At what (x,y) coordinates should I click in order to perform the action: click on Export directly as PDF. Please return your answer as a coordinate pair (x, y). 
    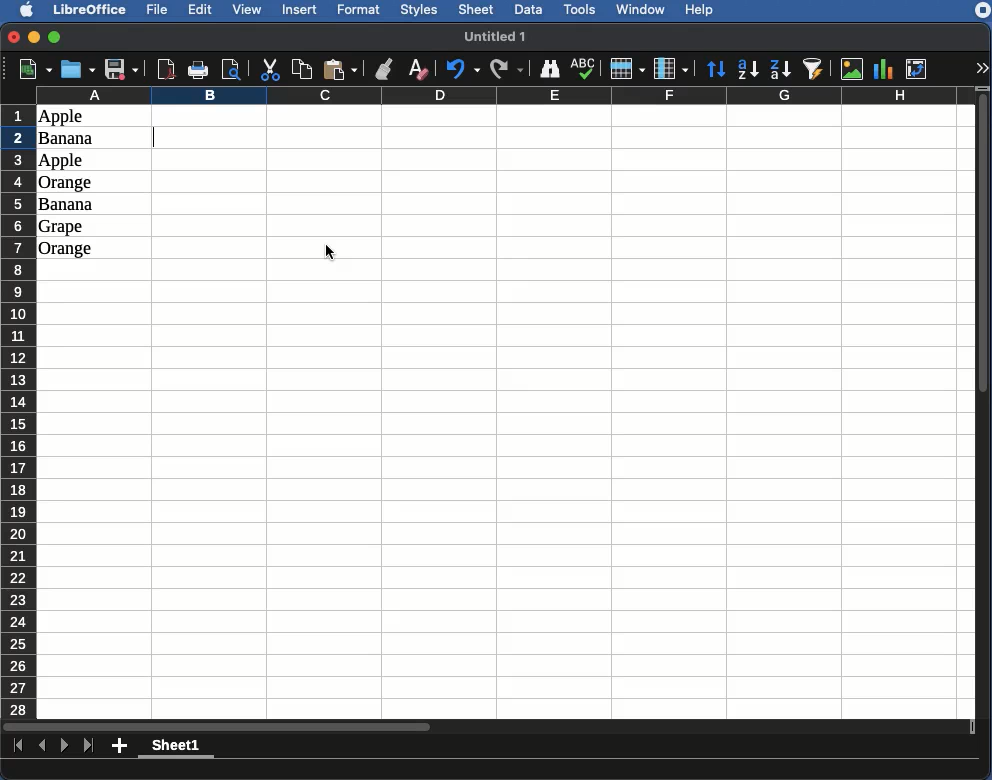
    Looking at the image, I should click on (167, 68).